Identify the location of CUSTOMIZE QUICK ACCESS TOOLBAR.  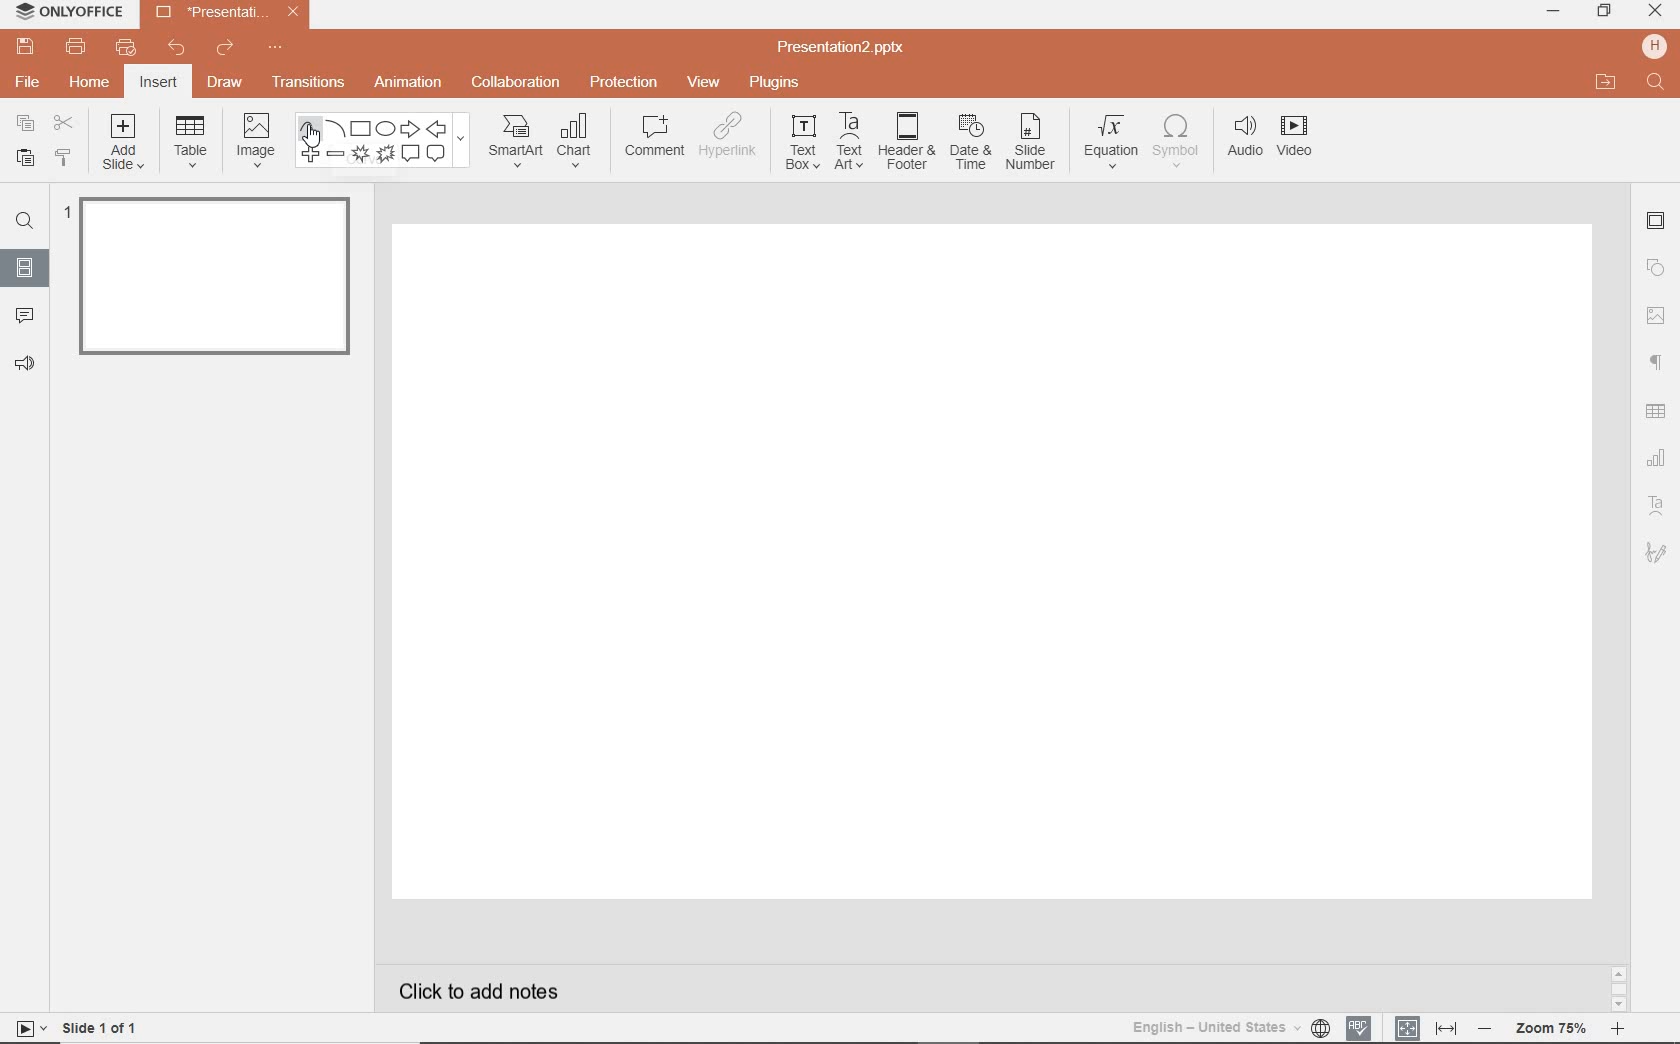
(275, 51).